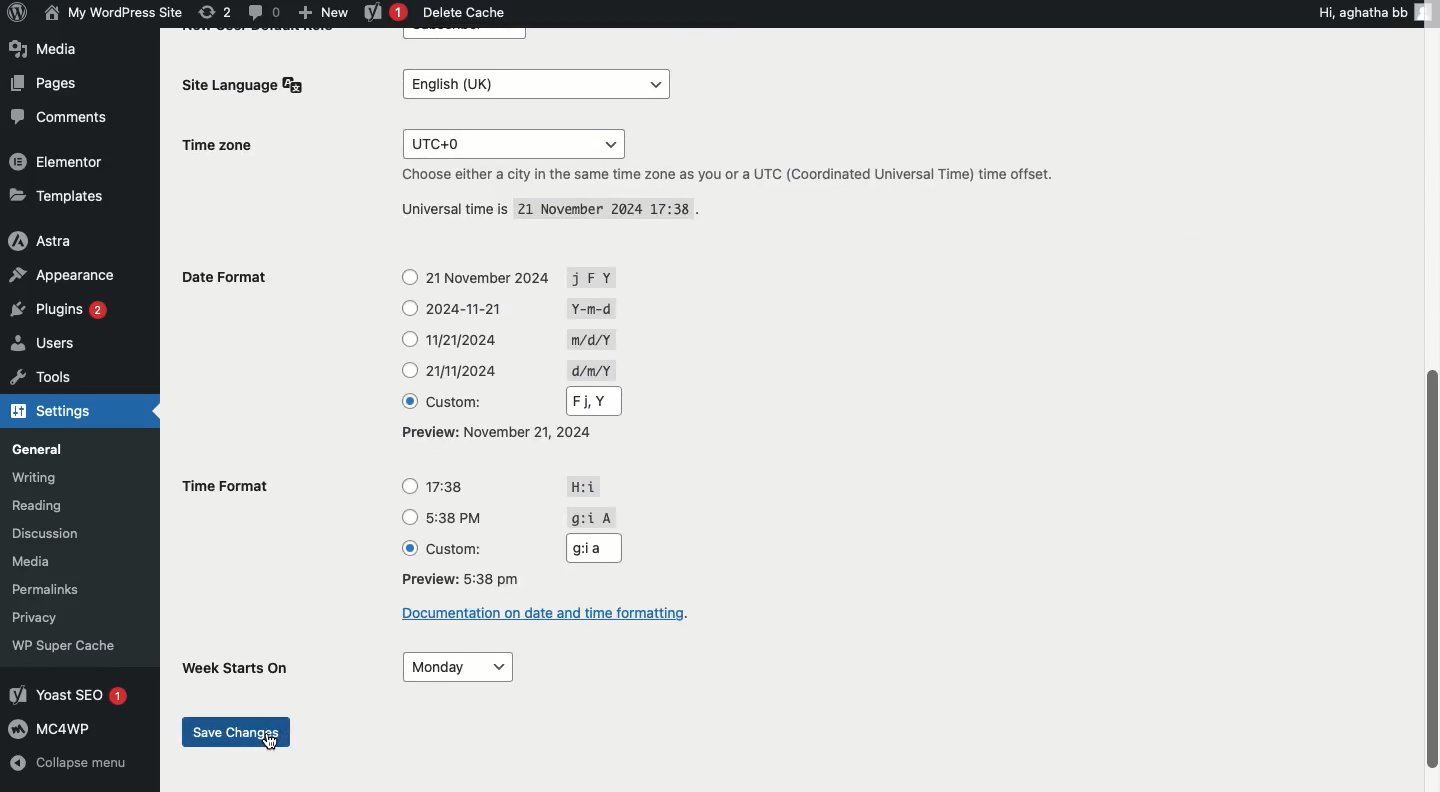  I want to click on Privacy, so click(55, 618).